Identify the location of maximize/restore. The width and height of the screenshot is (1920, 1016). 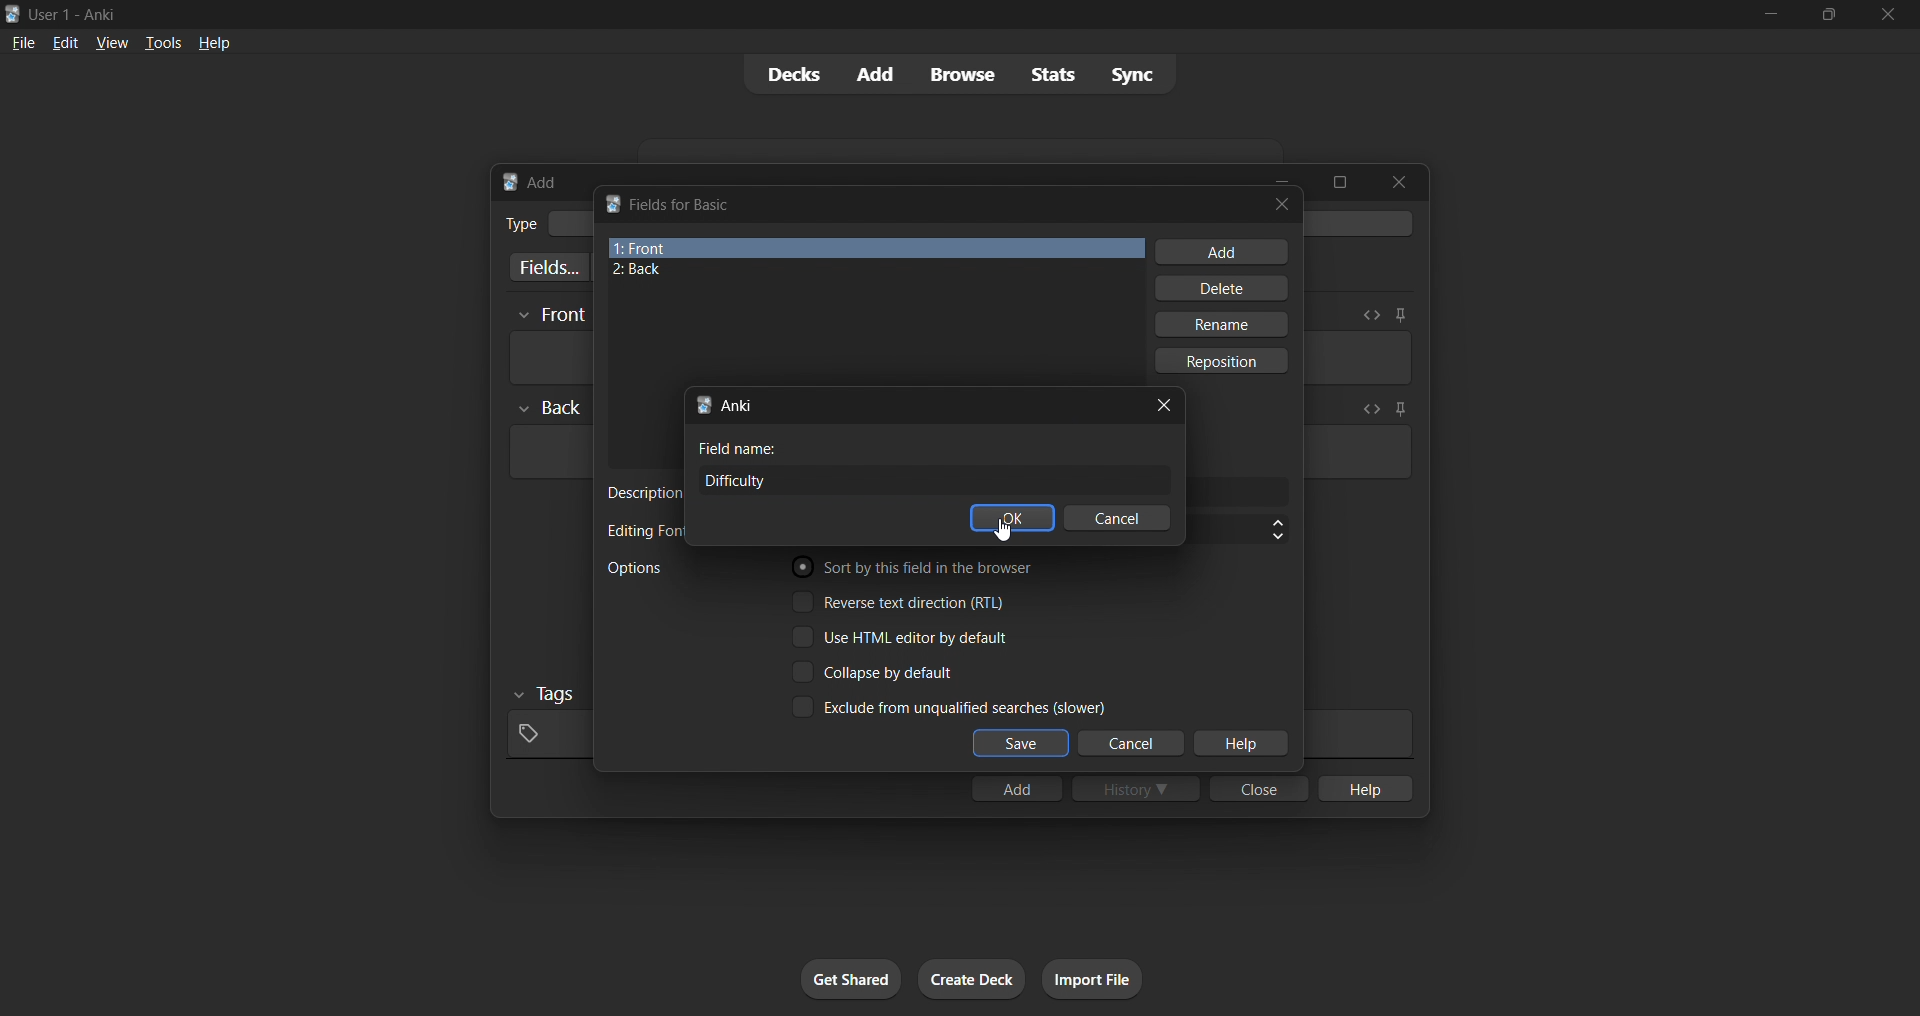
(1829, 15).